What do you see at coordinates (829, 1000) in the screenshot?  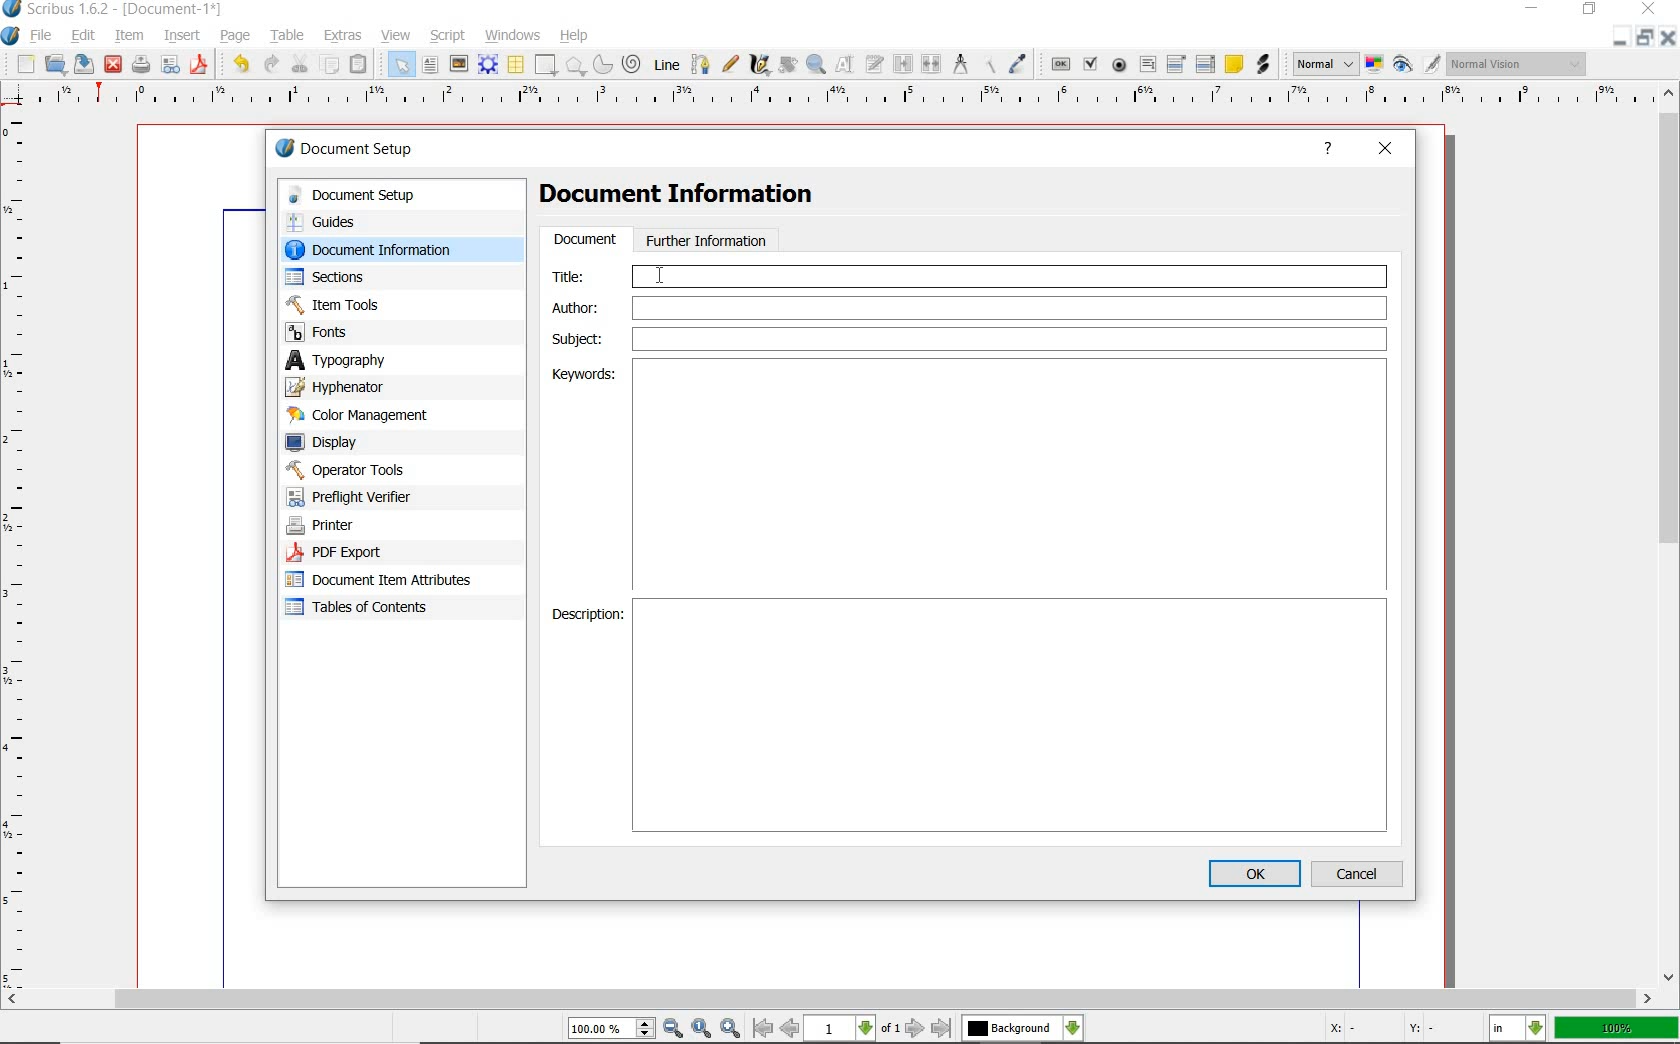 I see `scrollbar` at bounding box center [829, 1000].